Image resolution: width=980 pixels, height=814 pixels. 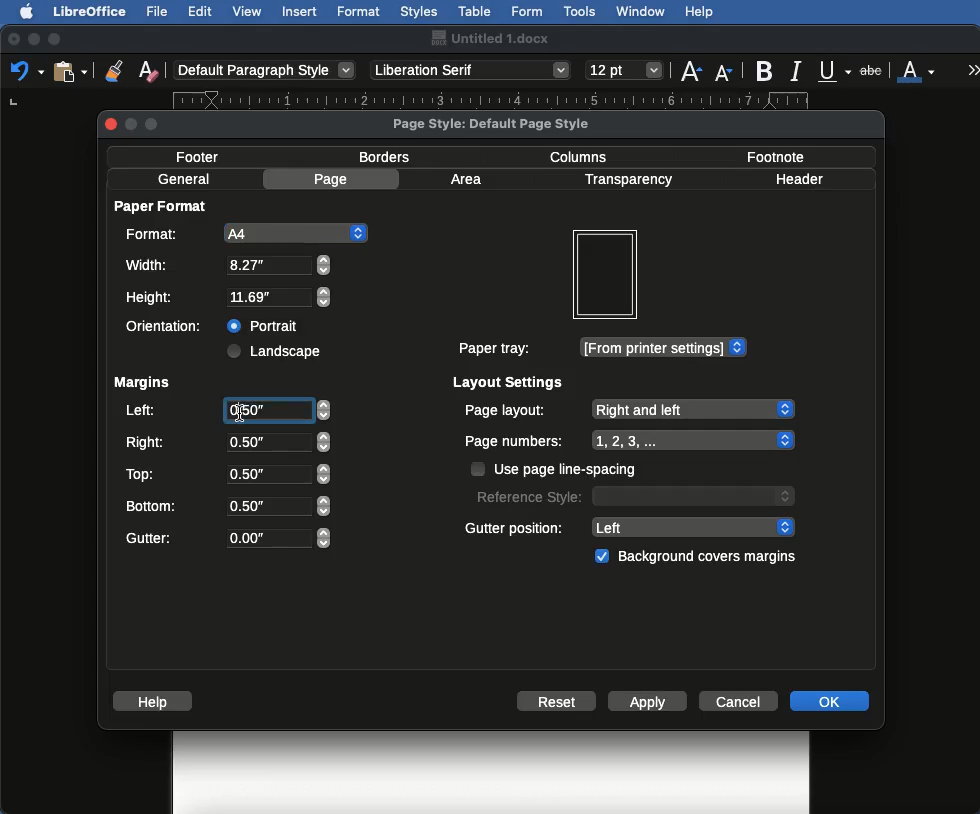 I want to click on Italics, so click(x=799, y=69).